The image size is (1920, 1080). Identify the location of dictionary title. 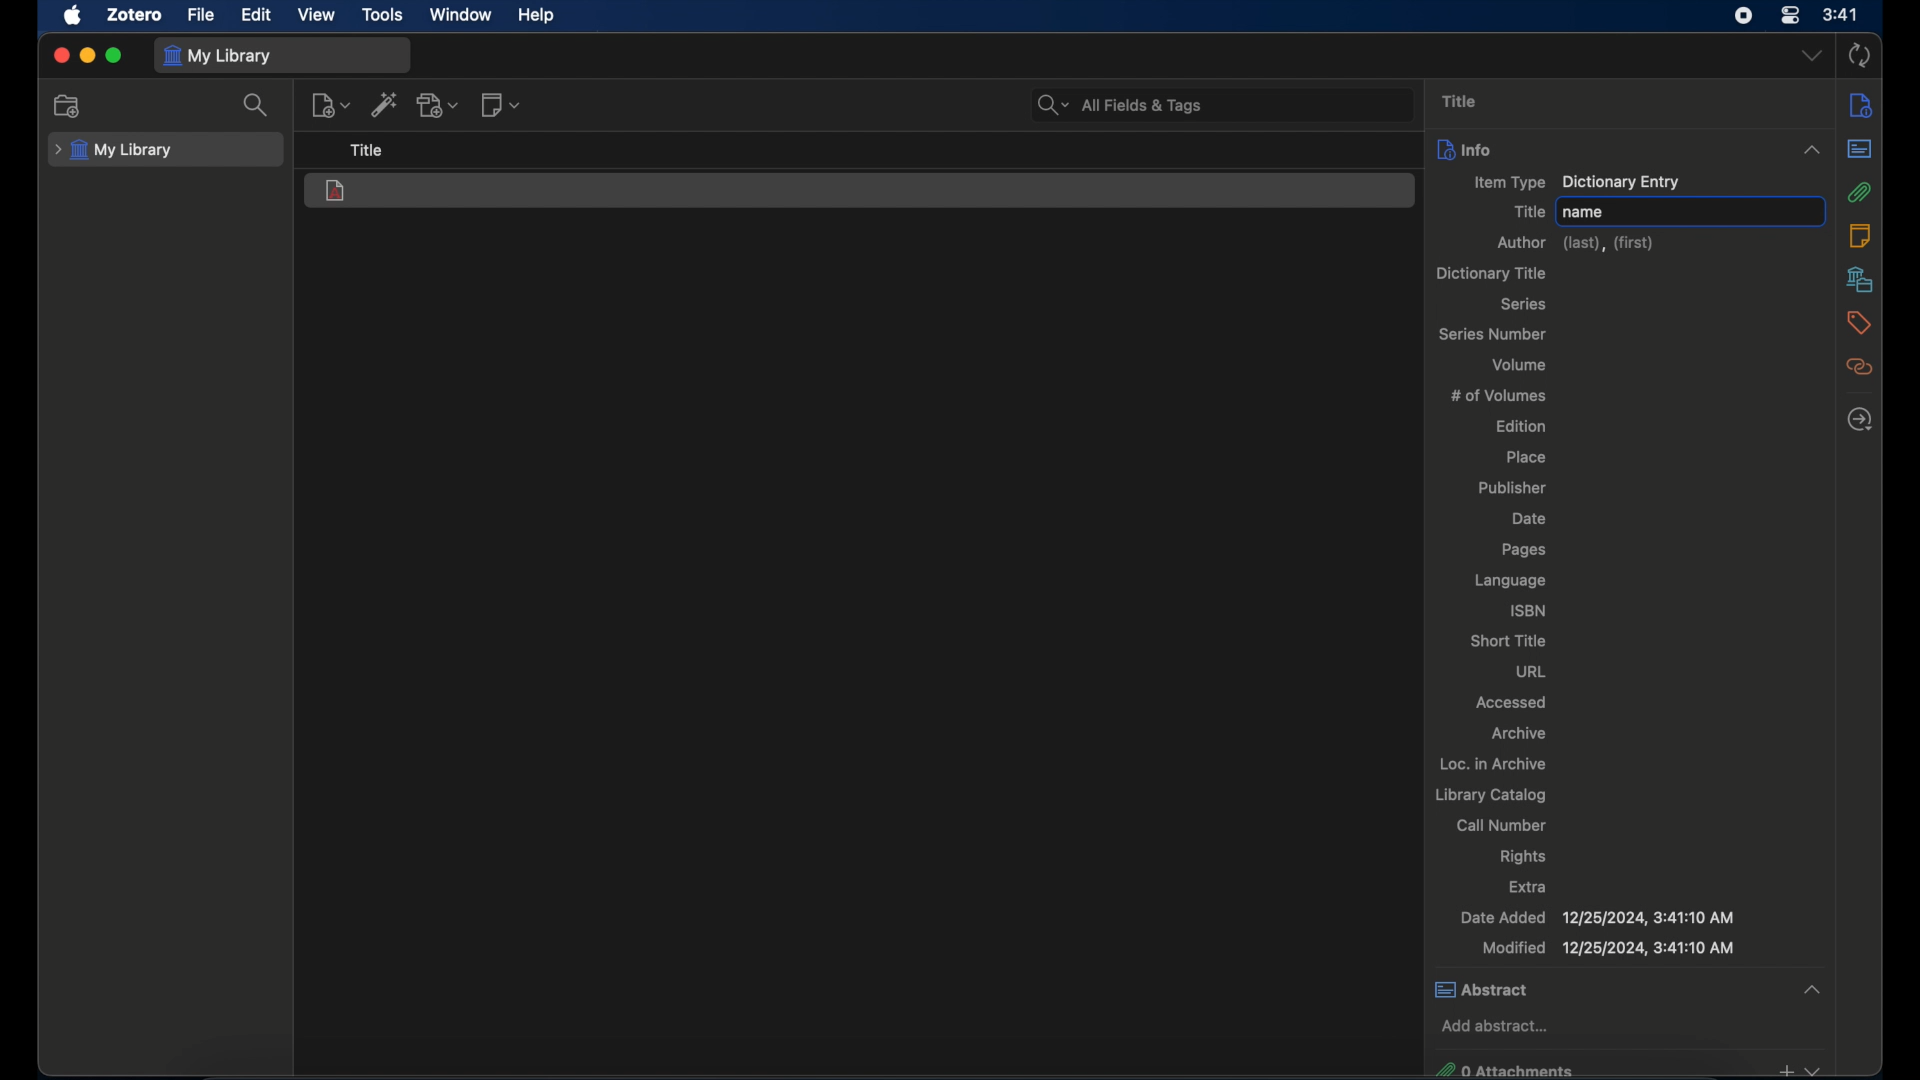
(1490, 273).